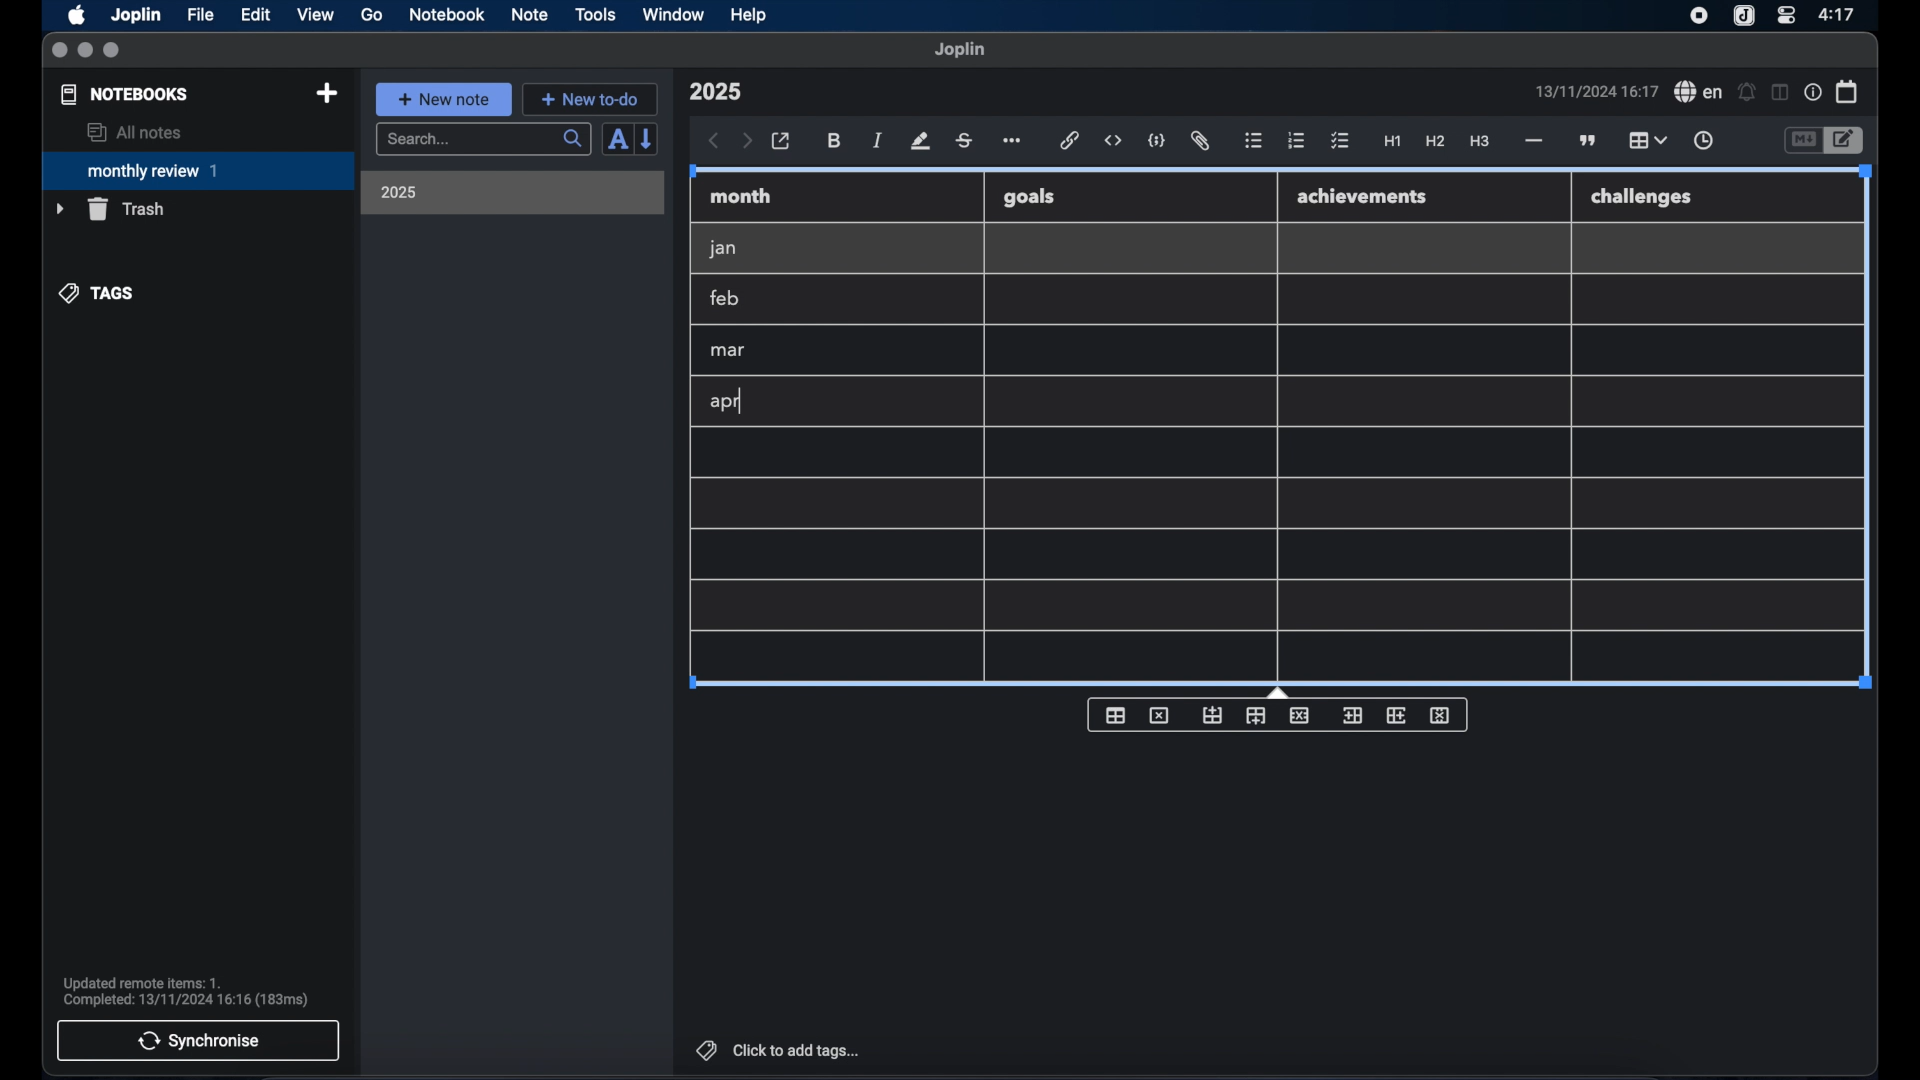  I want to click on toggle editor, so click(1847, 141).